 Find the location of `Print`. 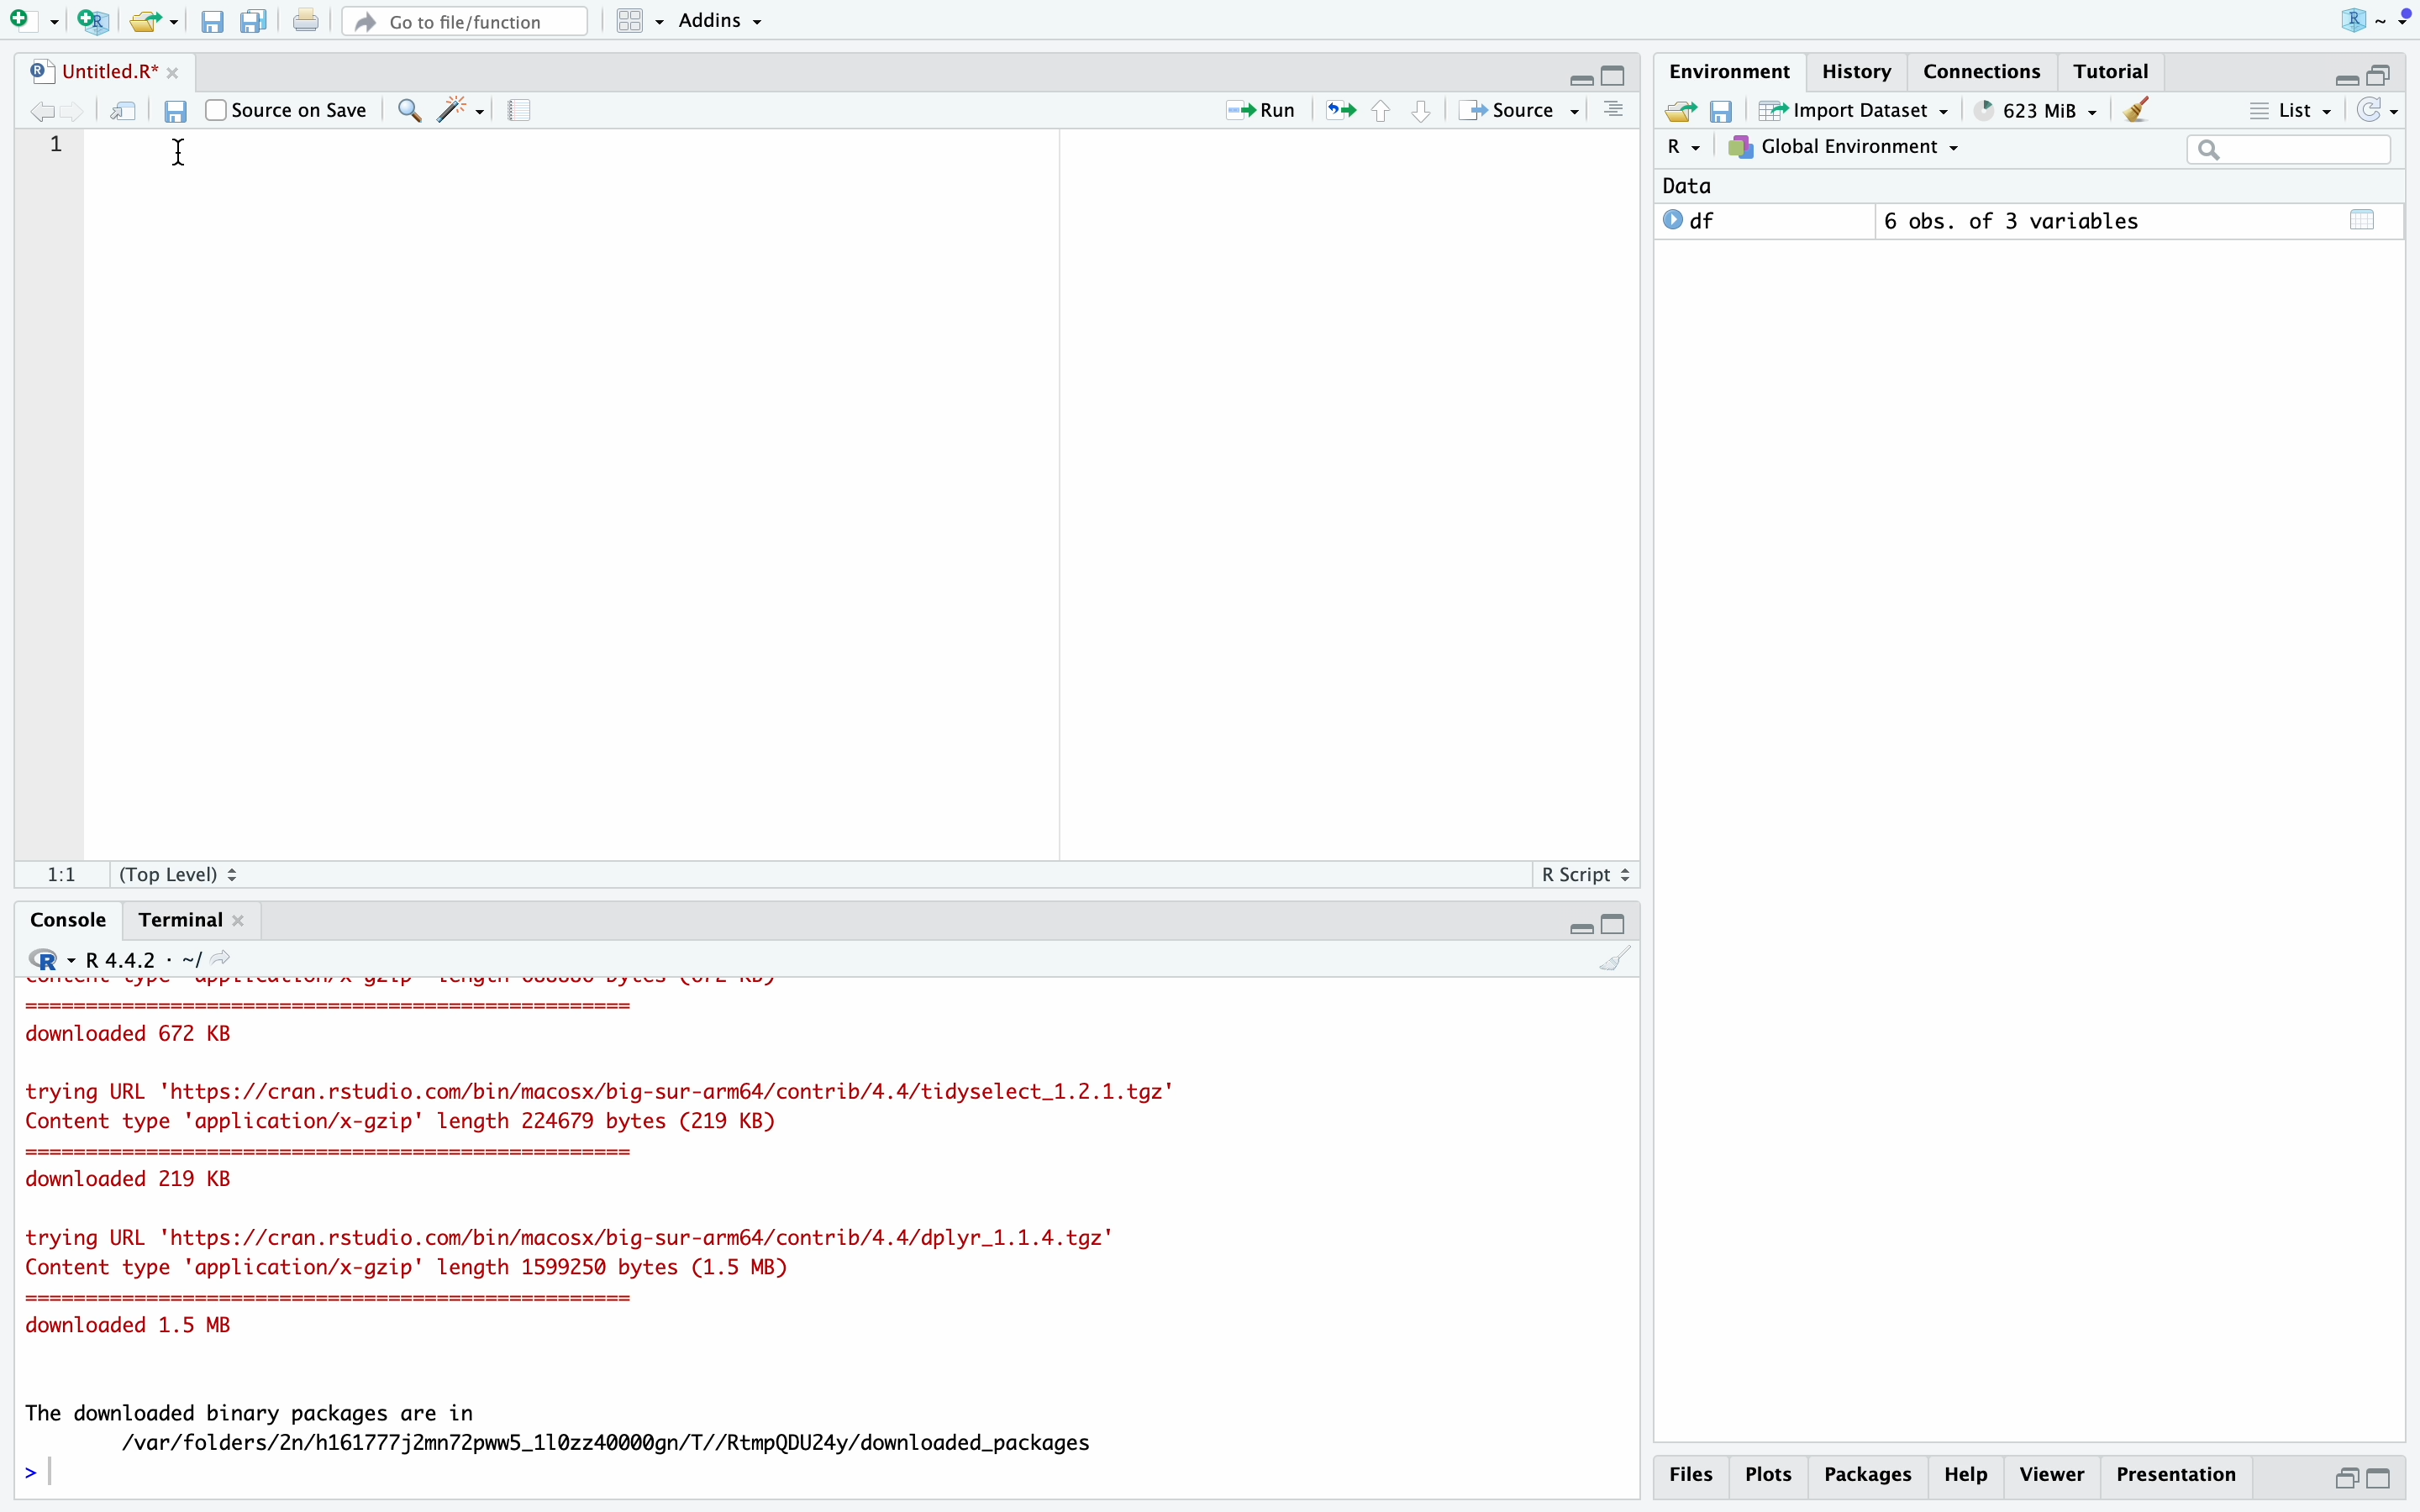

Print is located at coordinates (307, 20).